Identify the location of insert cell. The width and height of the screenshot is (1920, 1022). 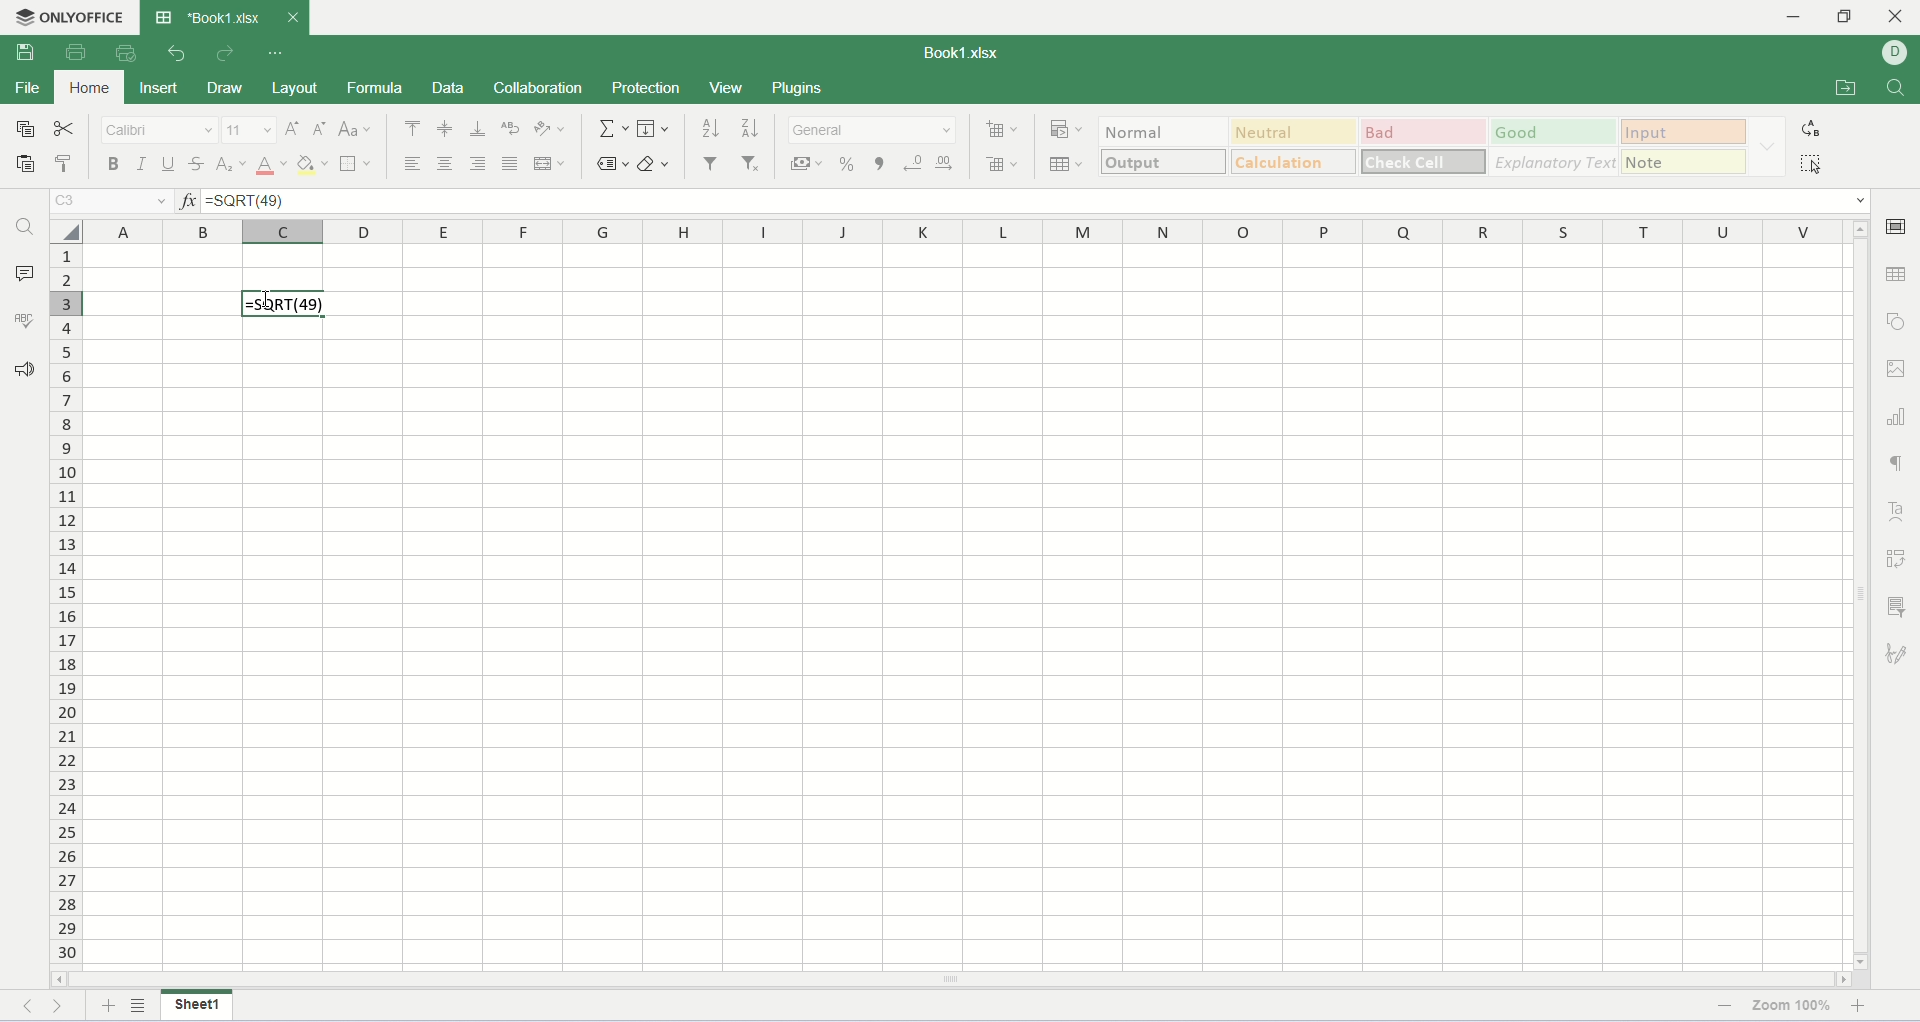
(1004, 128).